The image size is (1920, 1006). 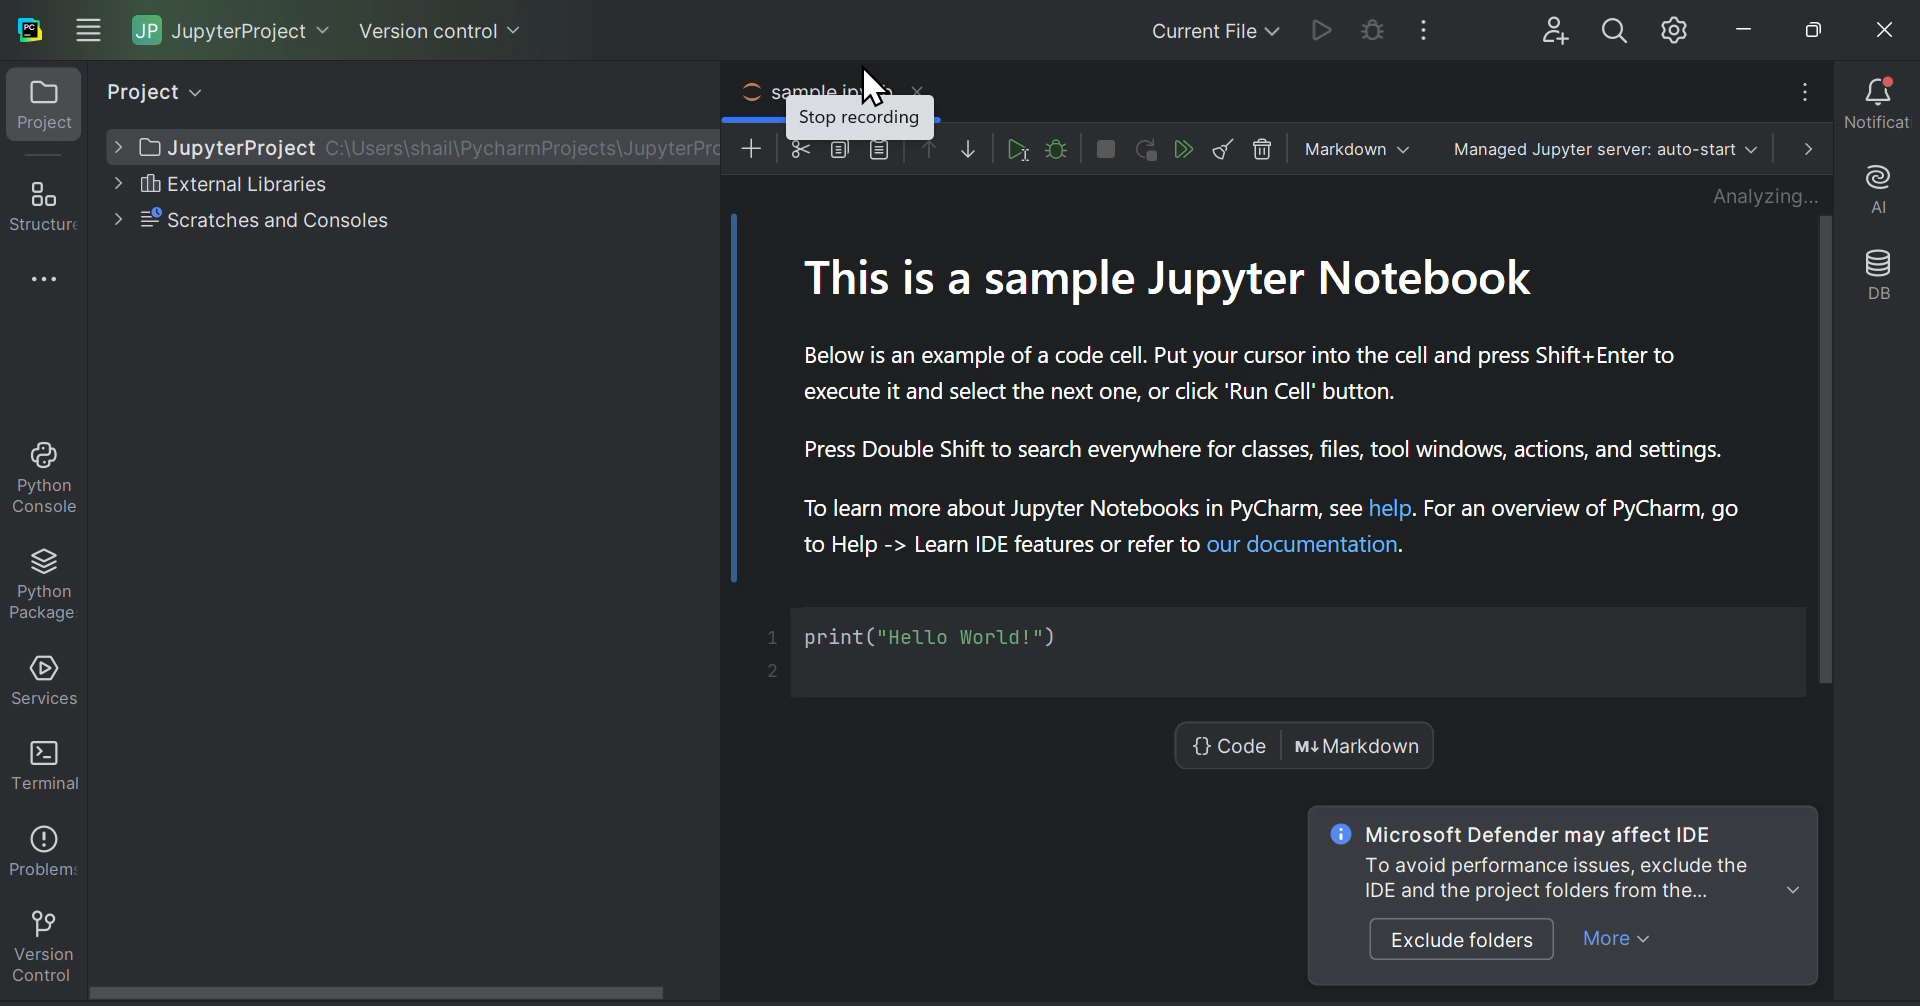 What do you see at coordinates (1317, 28) in the screenshot?
I see `Run file` at bounding box center [1317, 28].